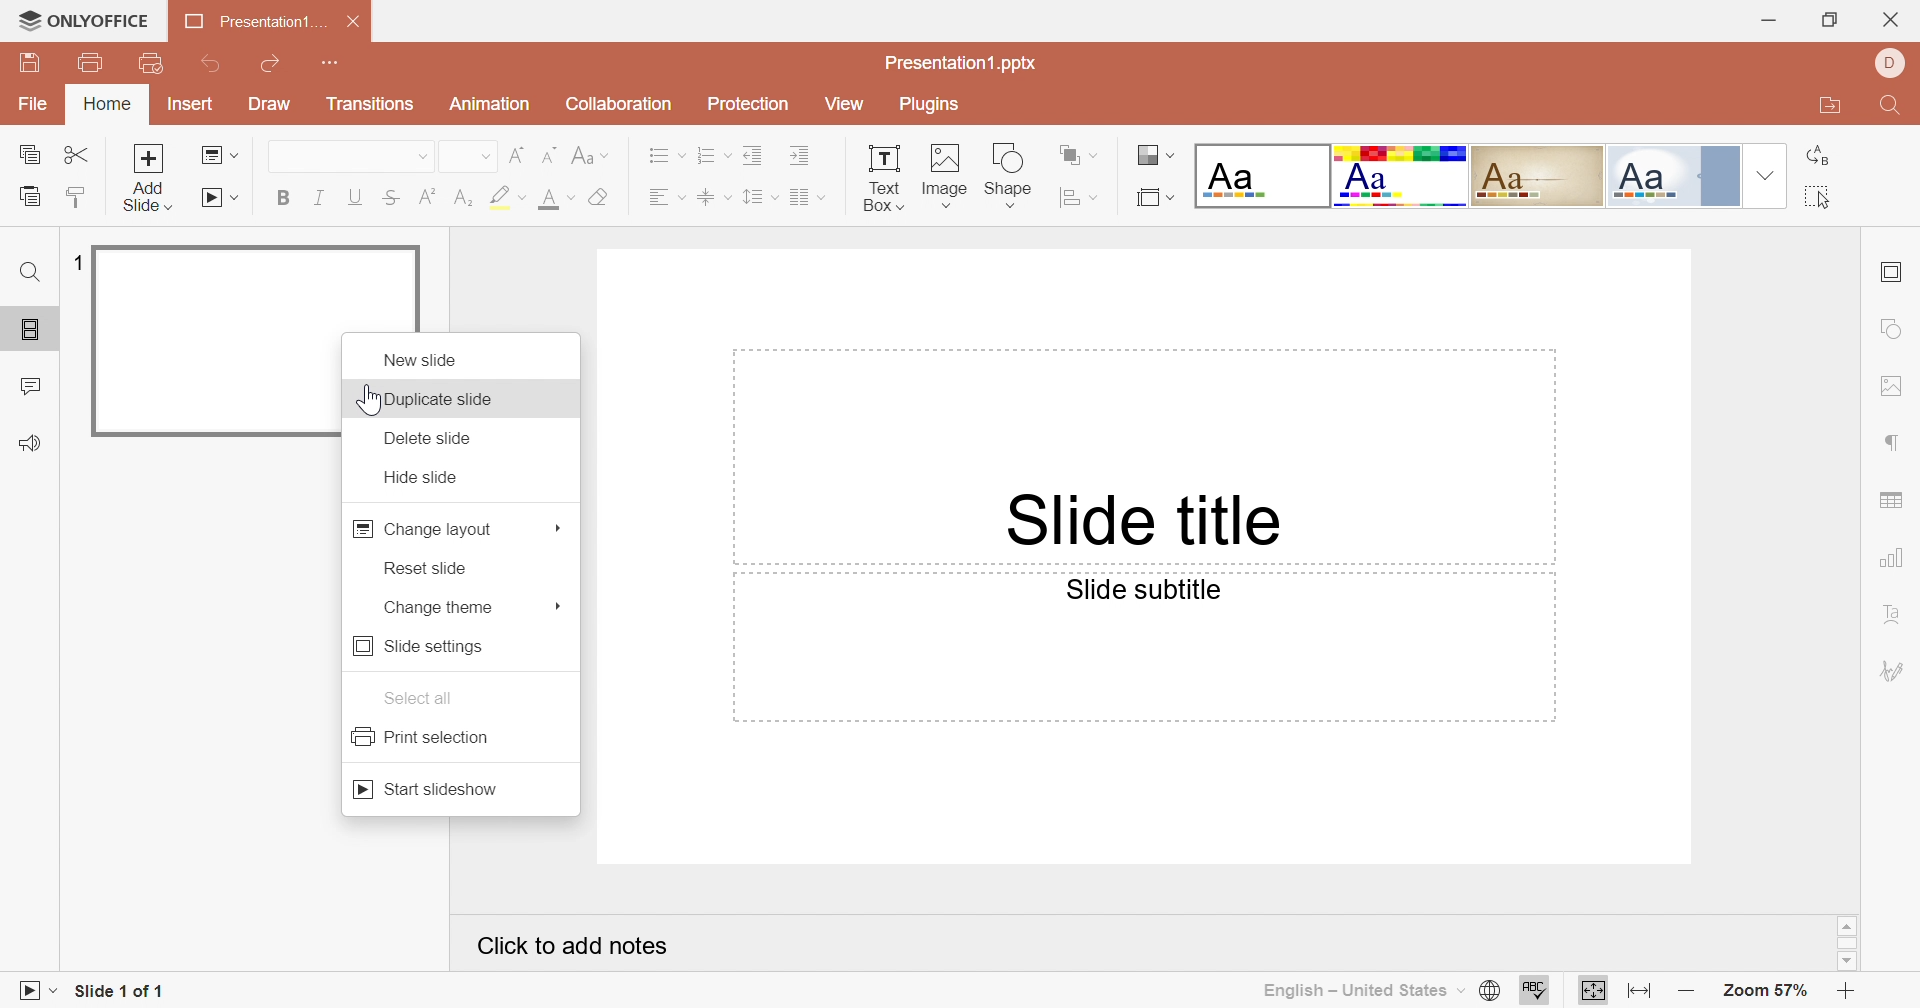 The image size is (1920, 1008). I want to click on Fit to slide, so click(1596, 991).